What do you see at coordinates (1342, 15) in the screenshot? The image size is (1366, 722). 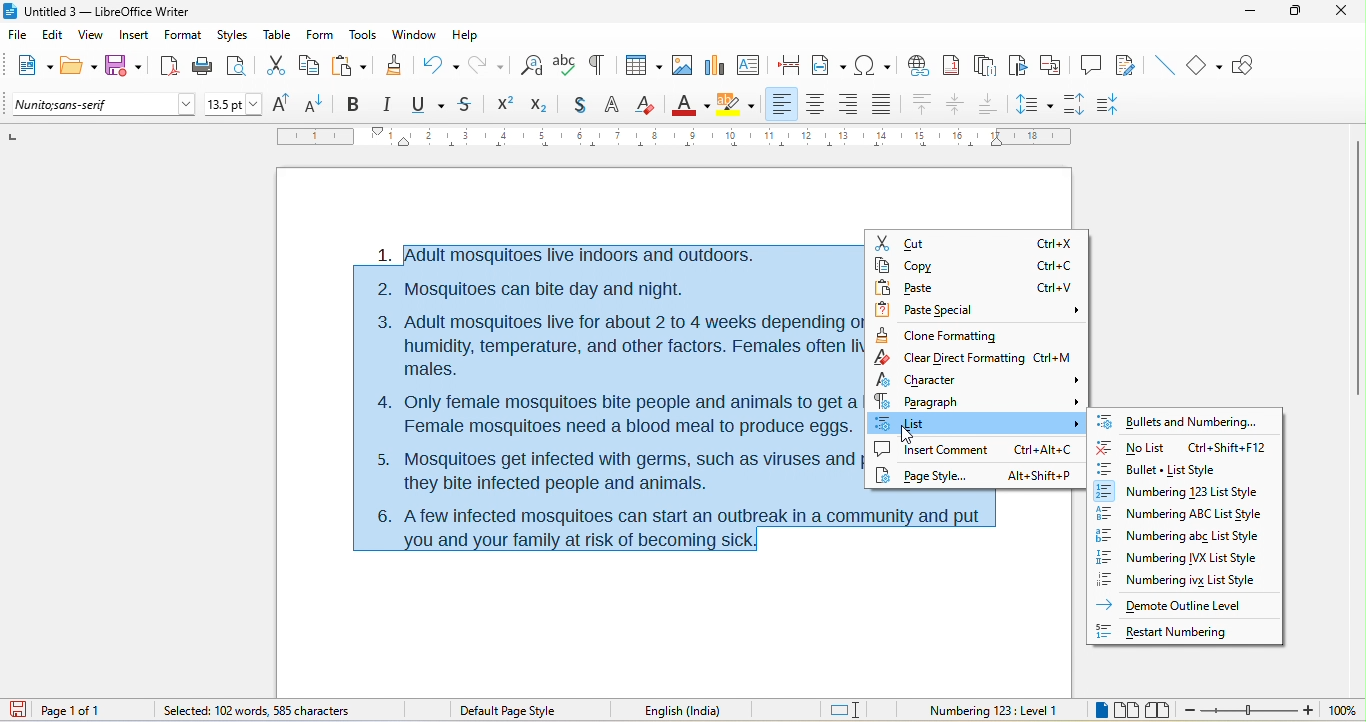 I see `close` at bounding box center [1342, 15].